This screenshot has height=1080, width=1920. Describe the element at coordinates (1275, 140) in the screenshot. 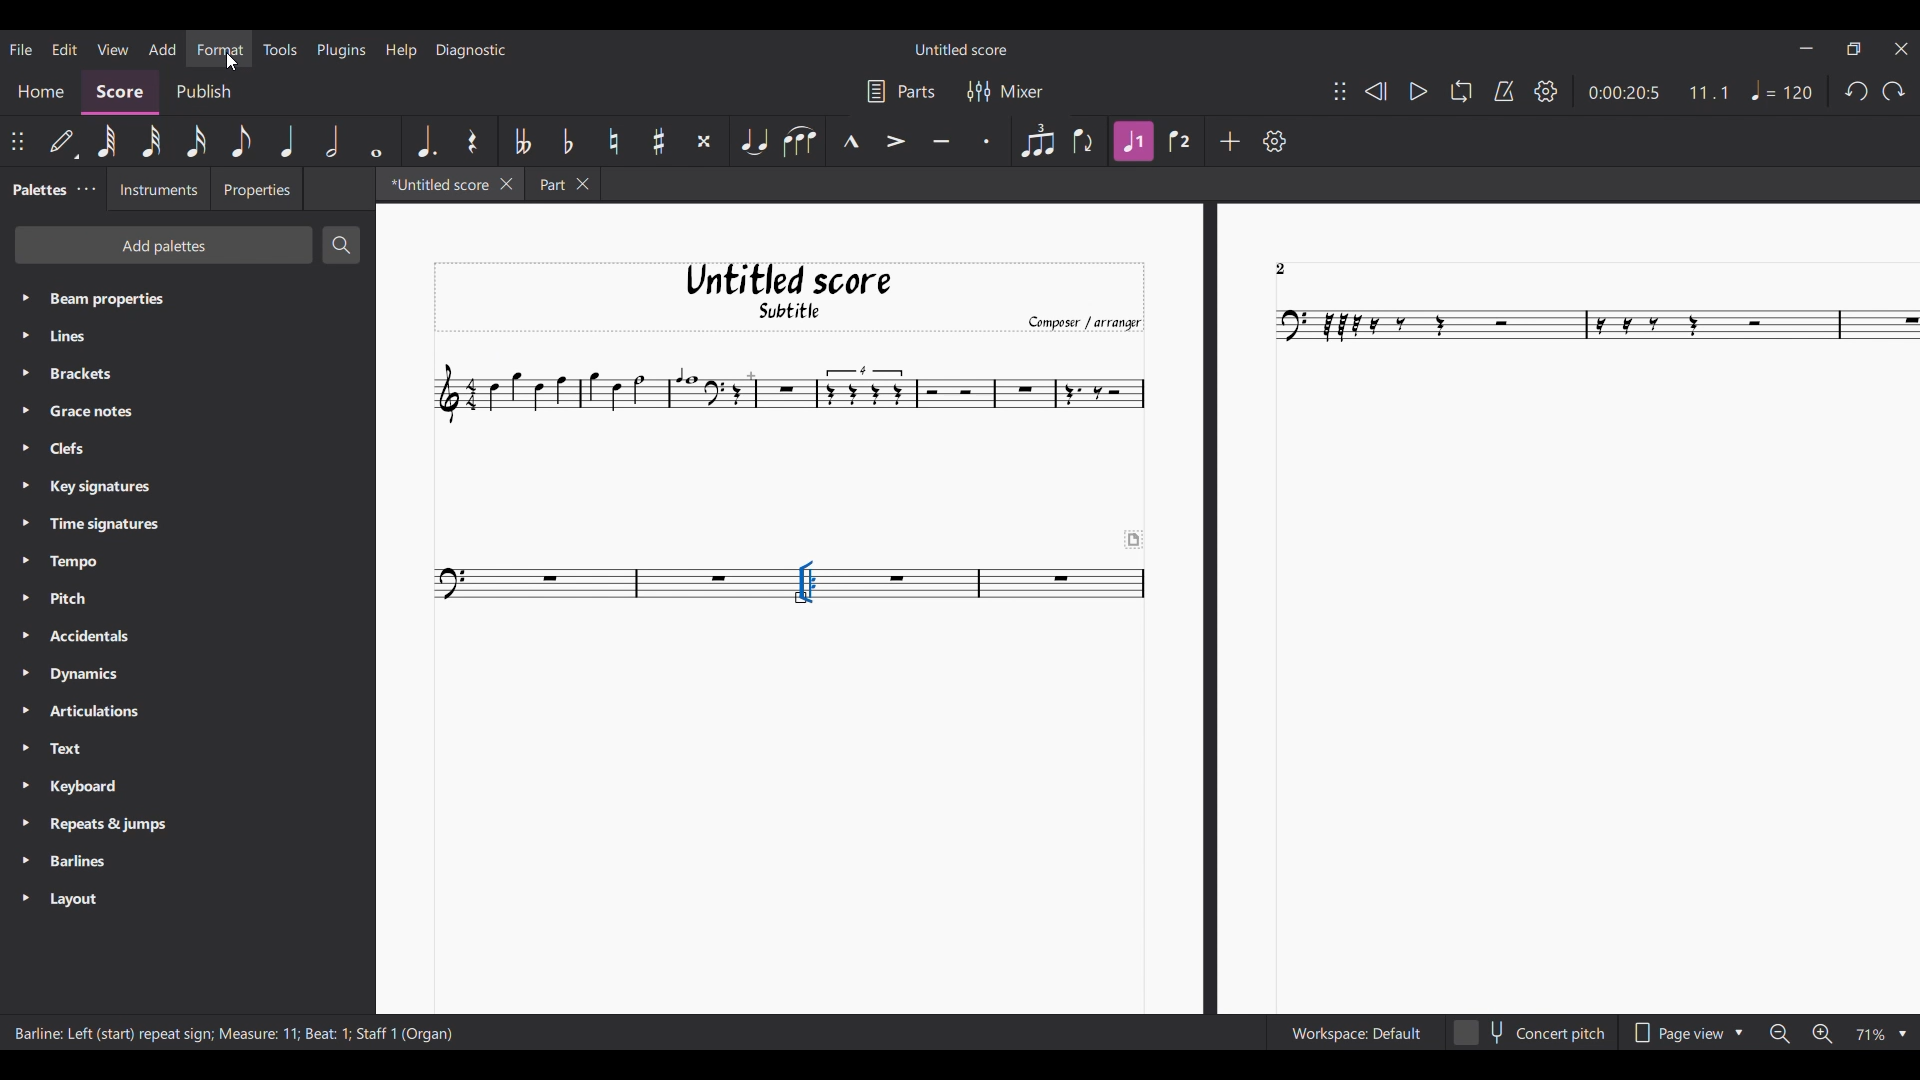

I see `Settings` at that location.